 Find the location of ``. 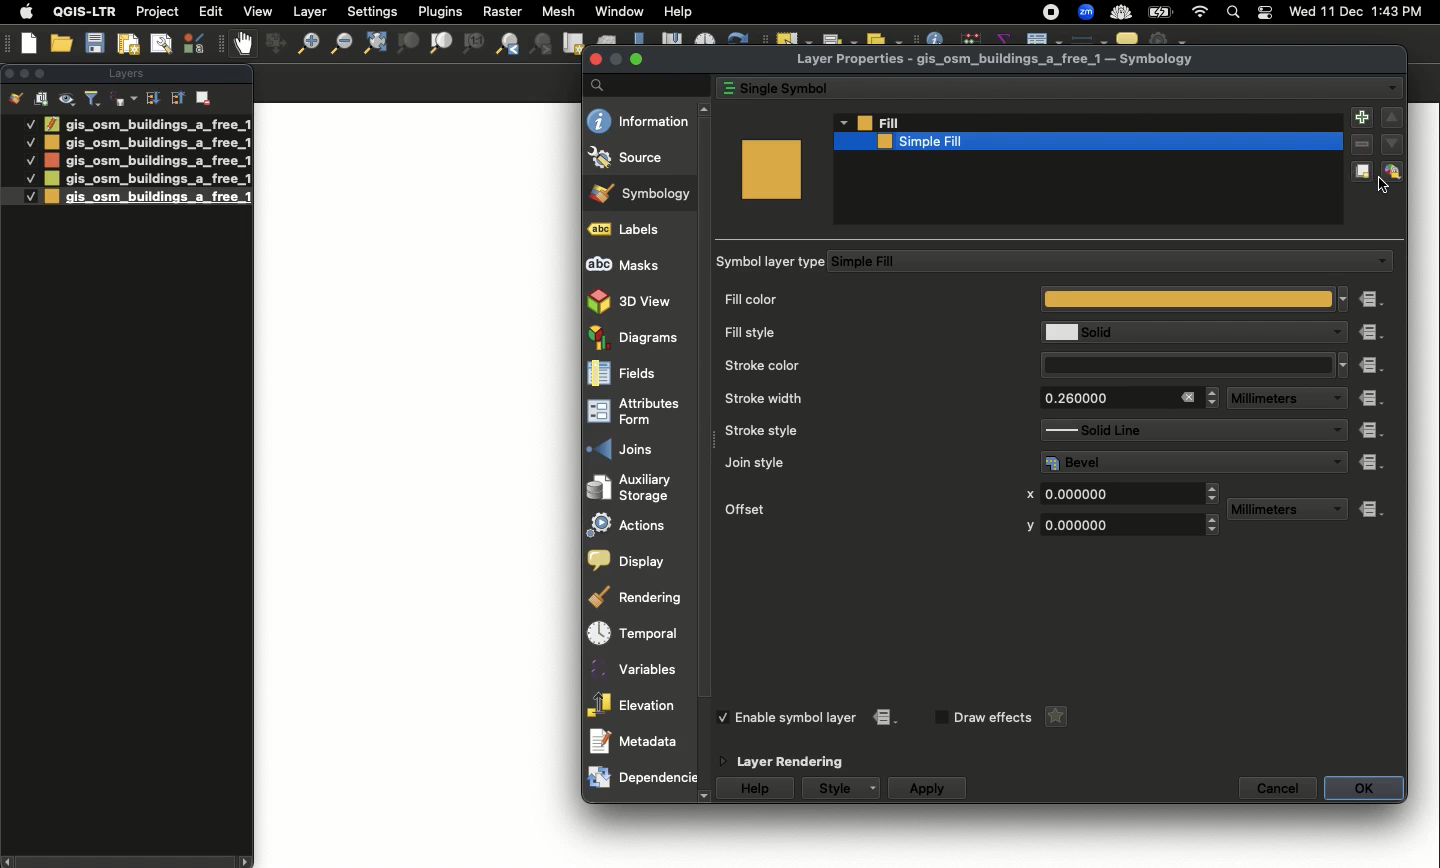

 is located at coordinates (1371, 461).